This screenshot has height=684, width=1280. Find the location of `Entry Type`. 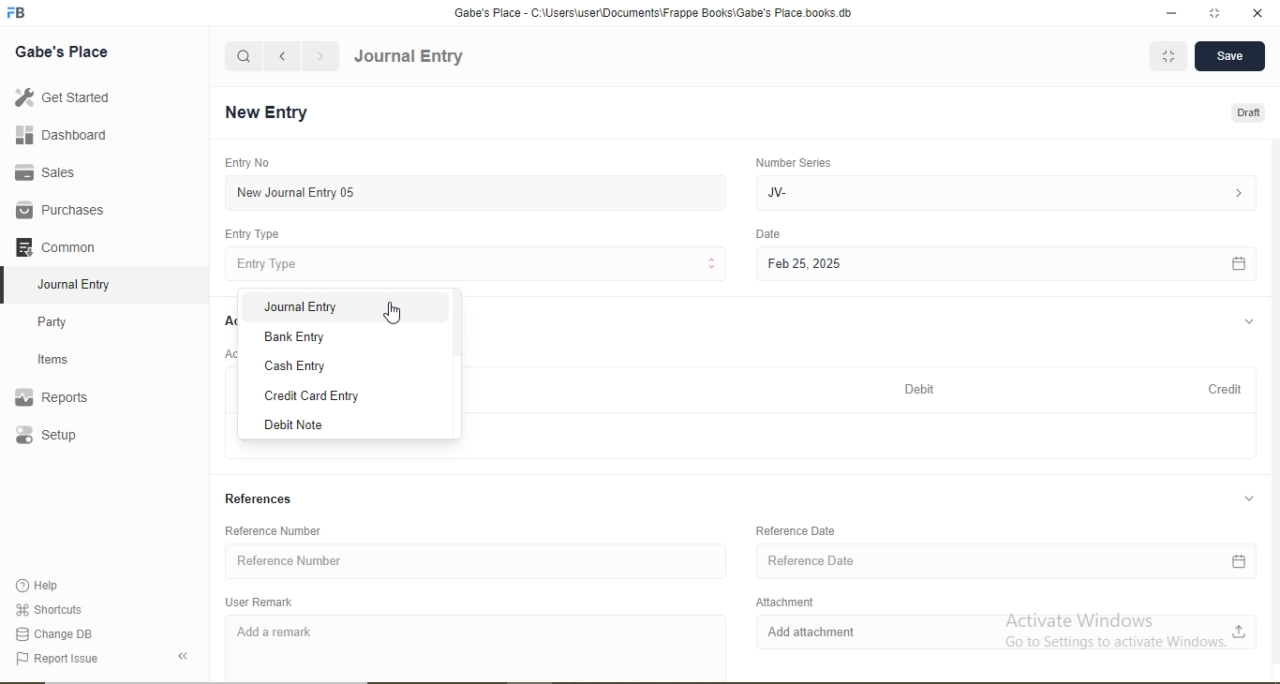

Entry Type is located at coordinates (478, 263).